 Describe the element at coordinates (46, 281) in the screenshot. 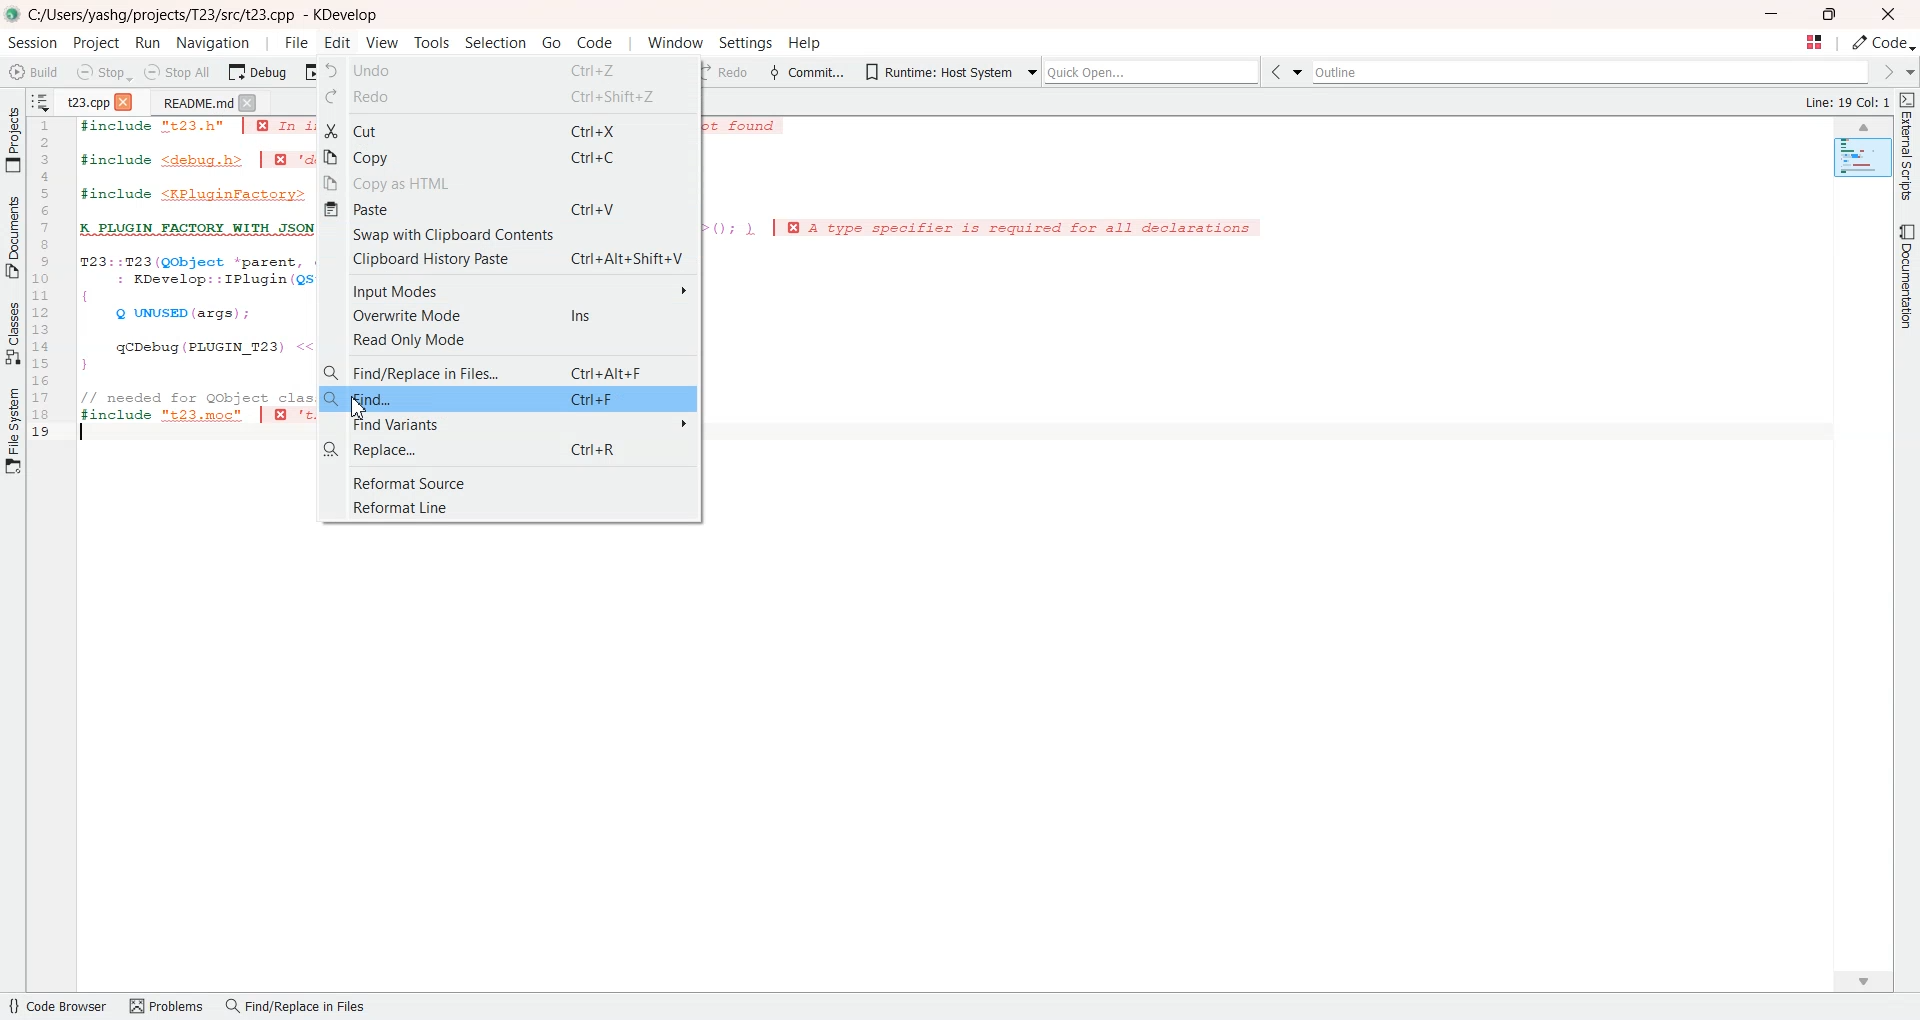

I see `Rows ` at that location.